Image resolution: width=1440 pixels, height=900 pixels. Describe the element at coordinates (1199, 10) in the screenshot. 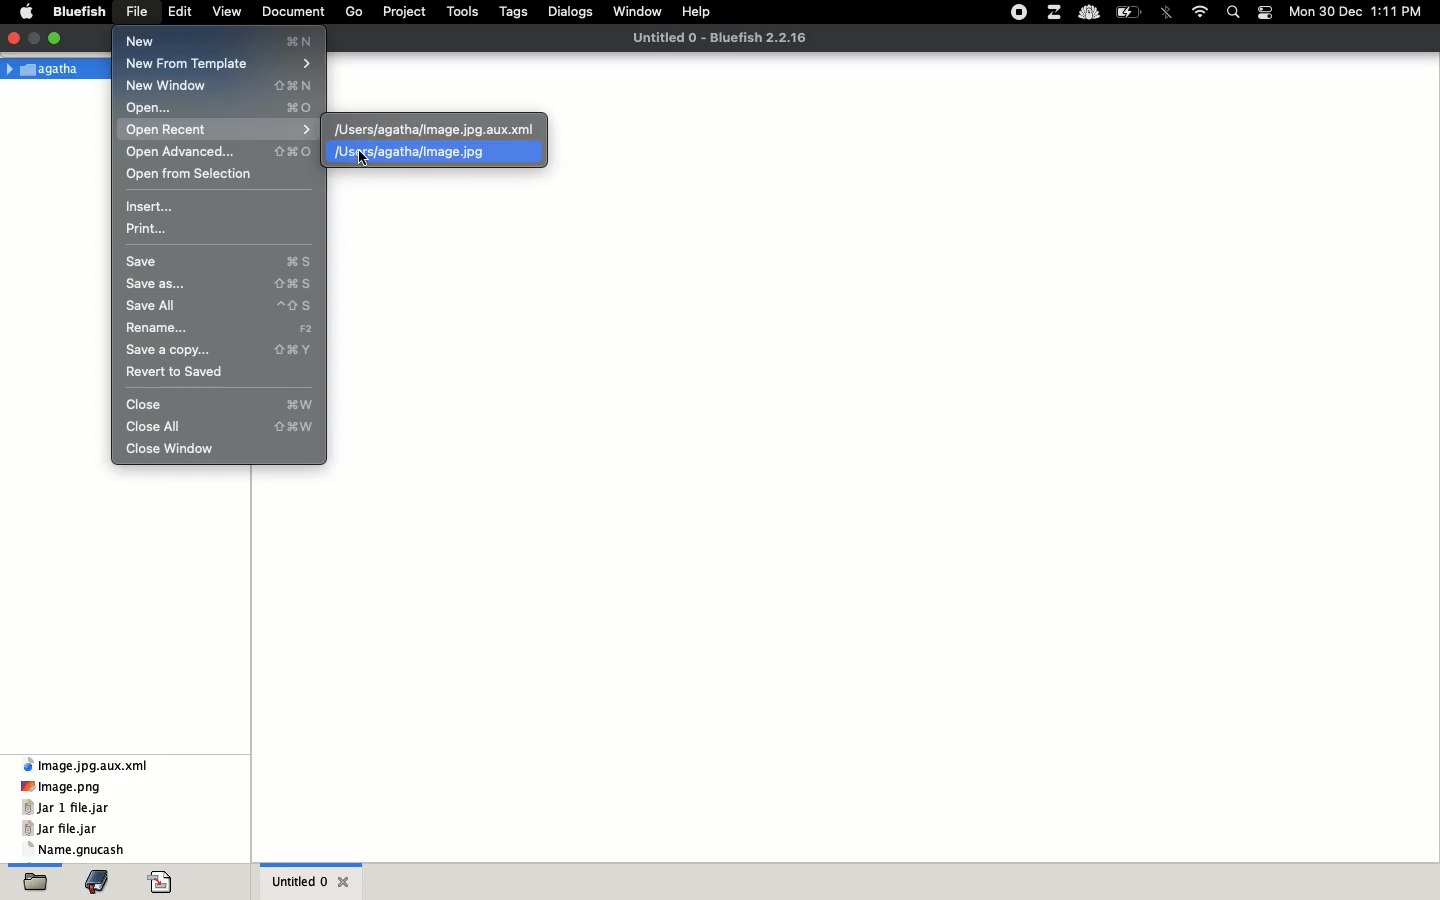

I see `internet` at that location.